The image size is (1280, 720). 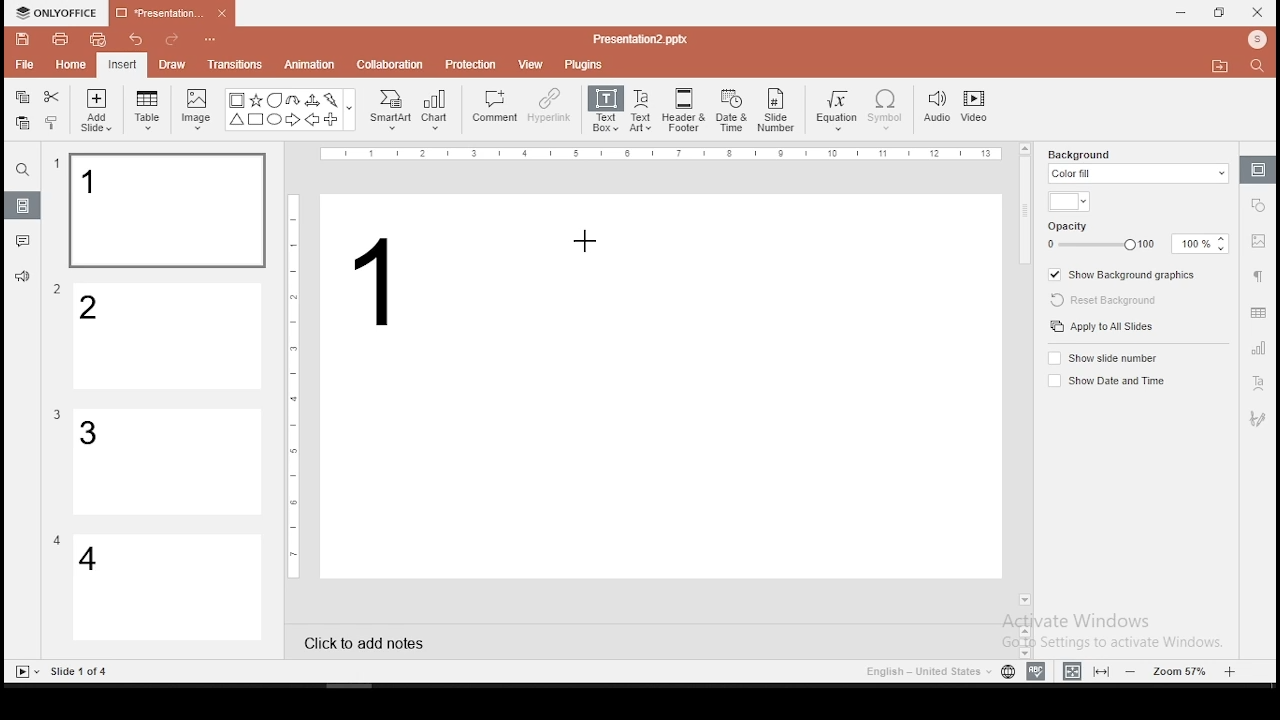 What do you see at coordinates (198, 109) in the screenshot?
I see `image` at bounding box center [198, 109].